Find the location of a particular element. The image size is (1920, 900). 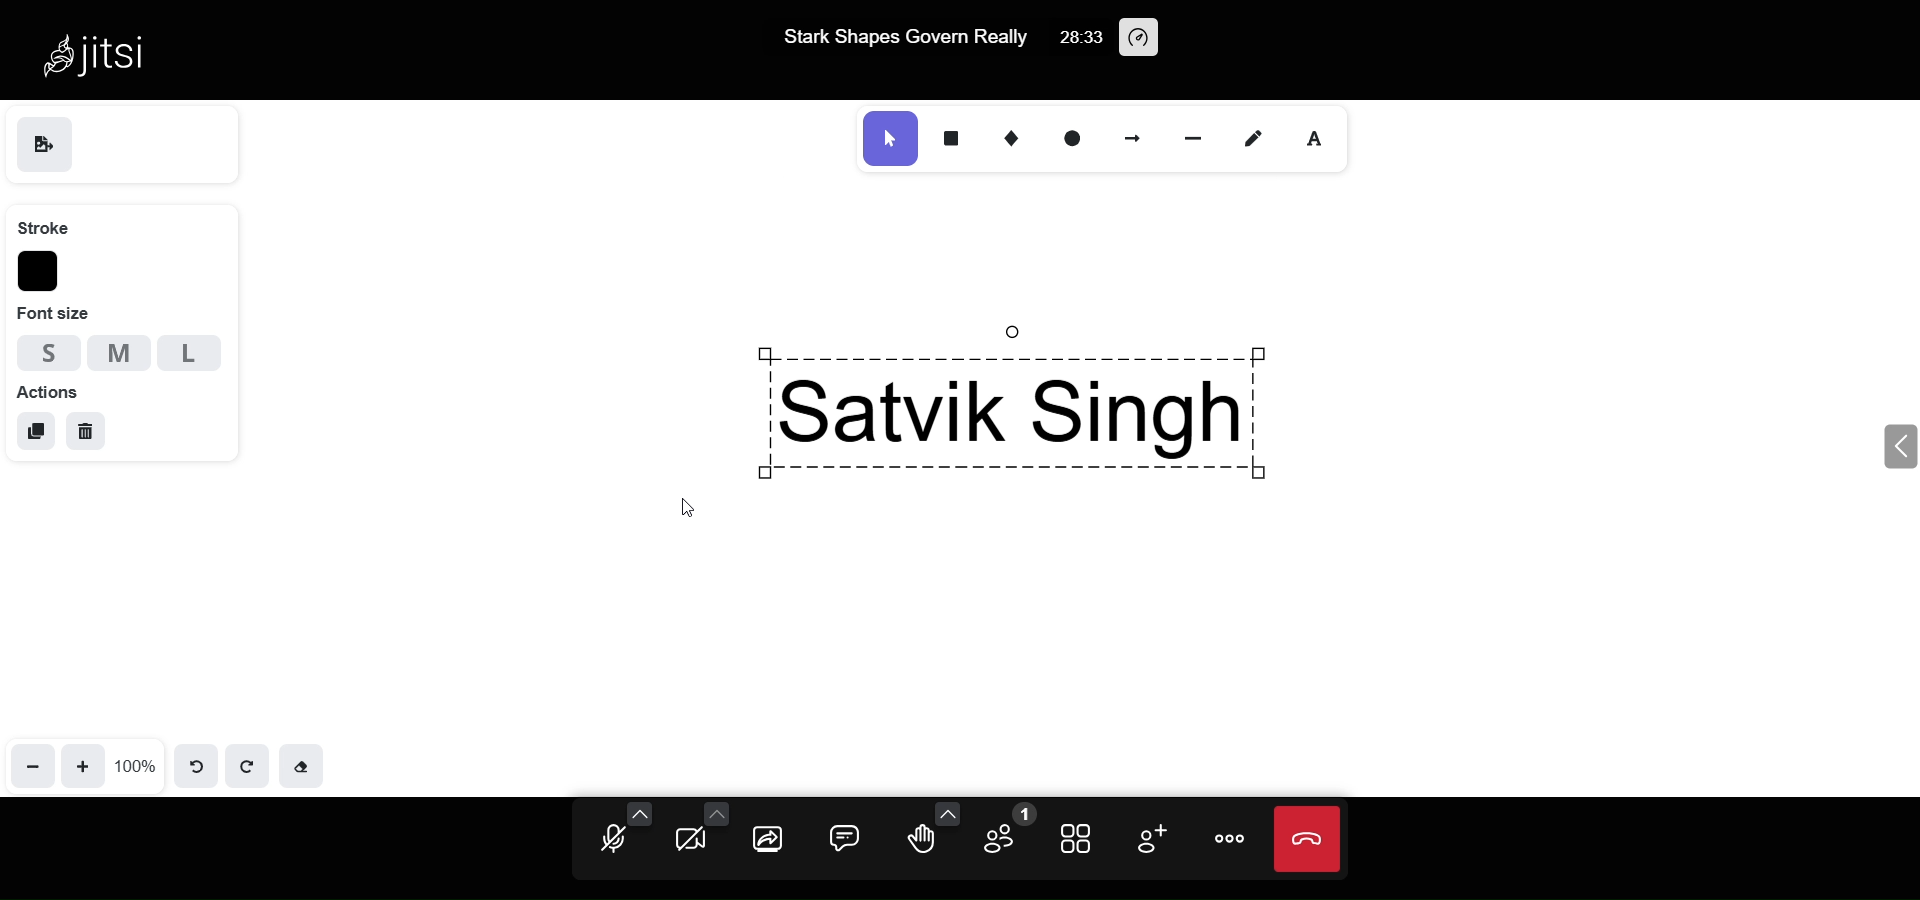

more camera option is located at coordinates (714, 813).